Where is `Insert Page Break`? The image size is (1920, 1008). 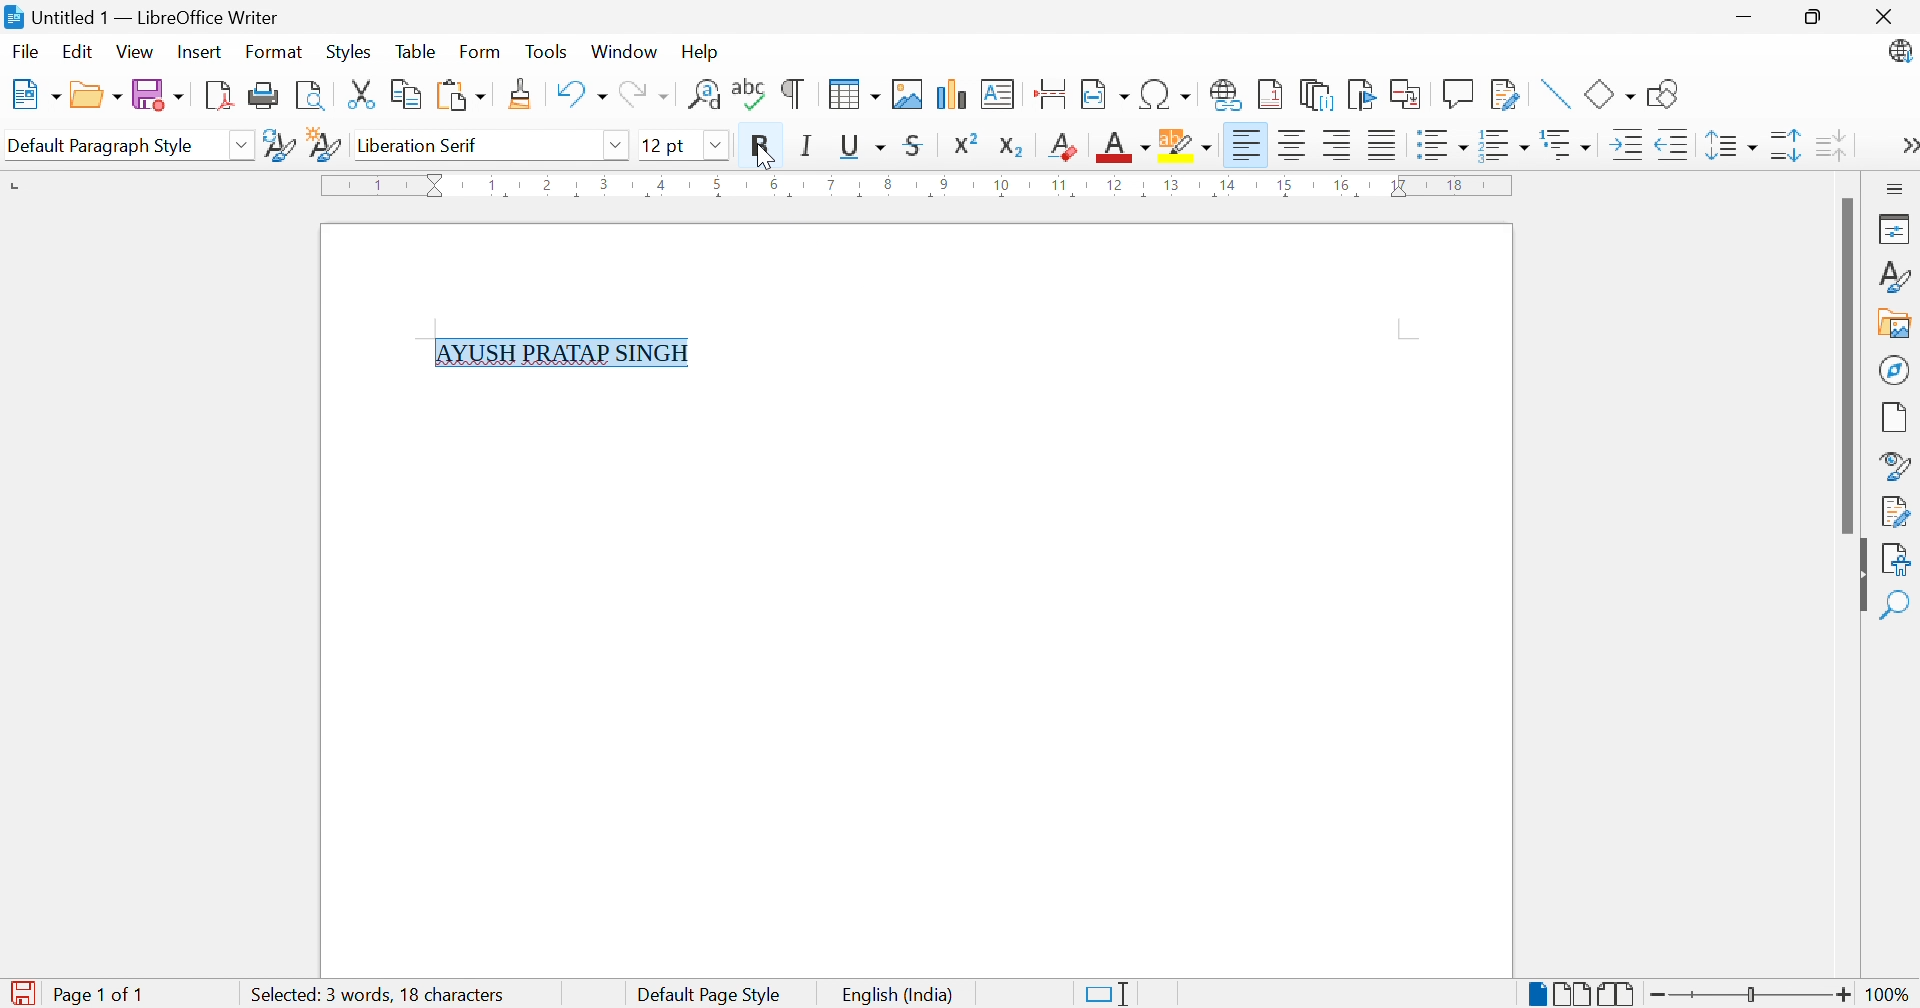 Insert Page Break is located at coordinates (1052, 94).